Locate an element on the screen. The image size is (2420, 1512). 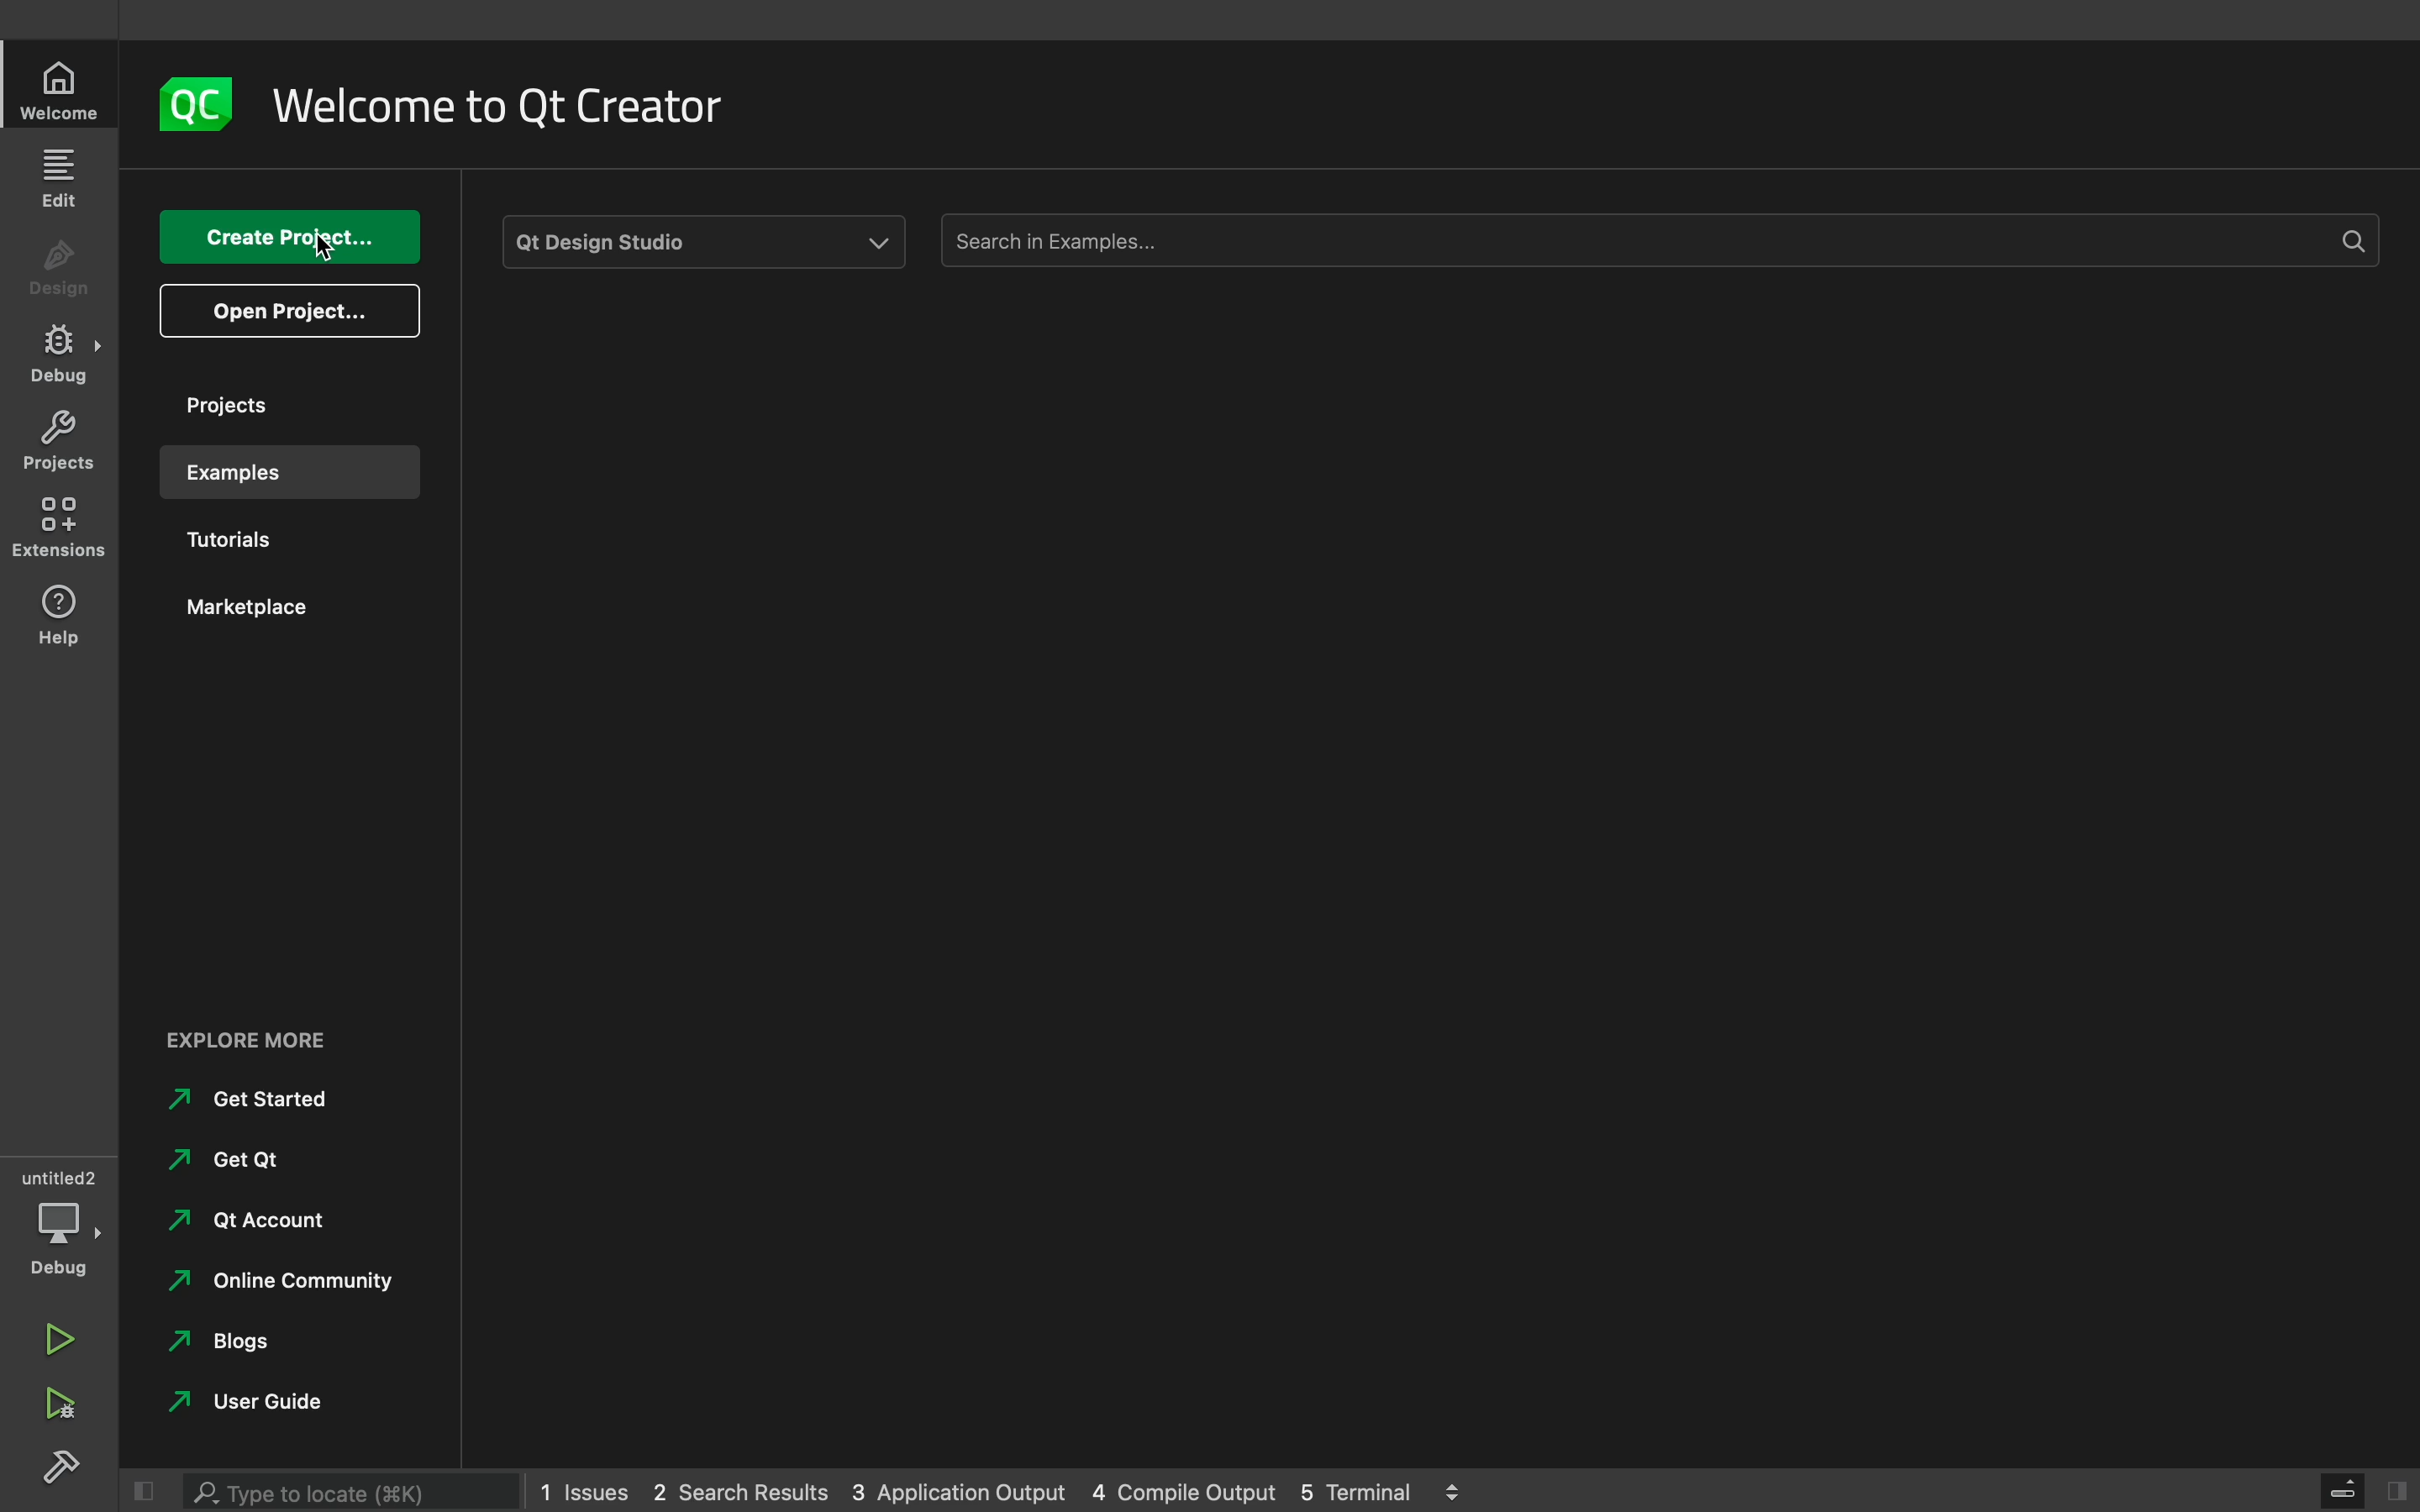
blogs is located at coordinates (226, 1348).